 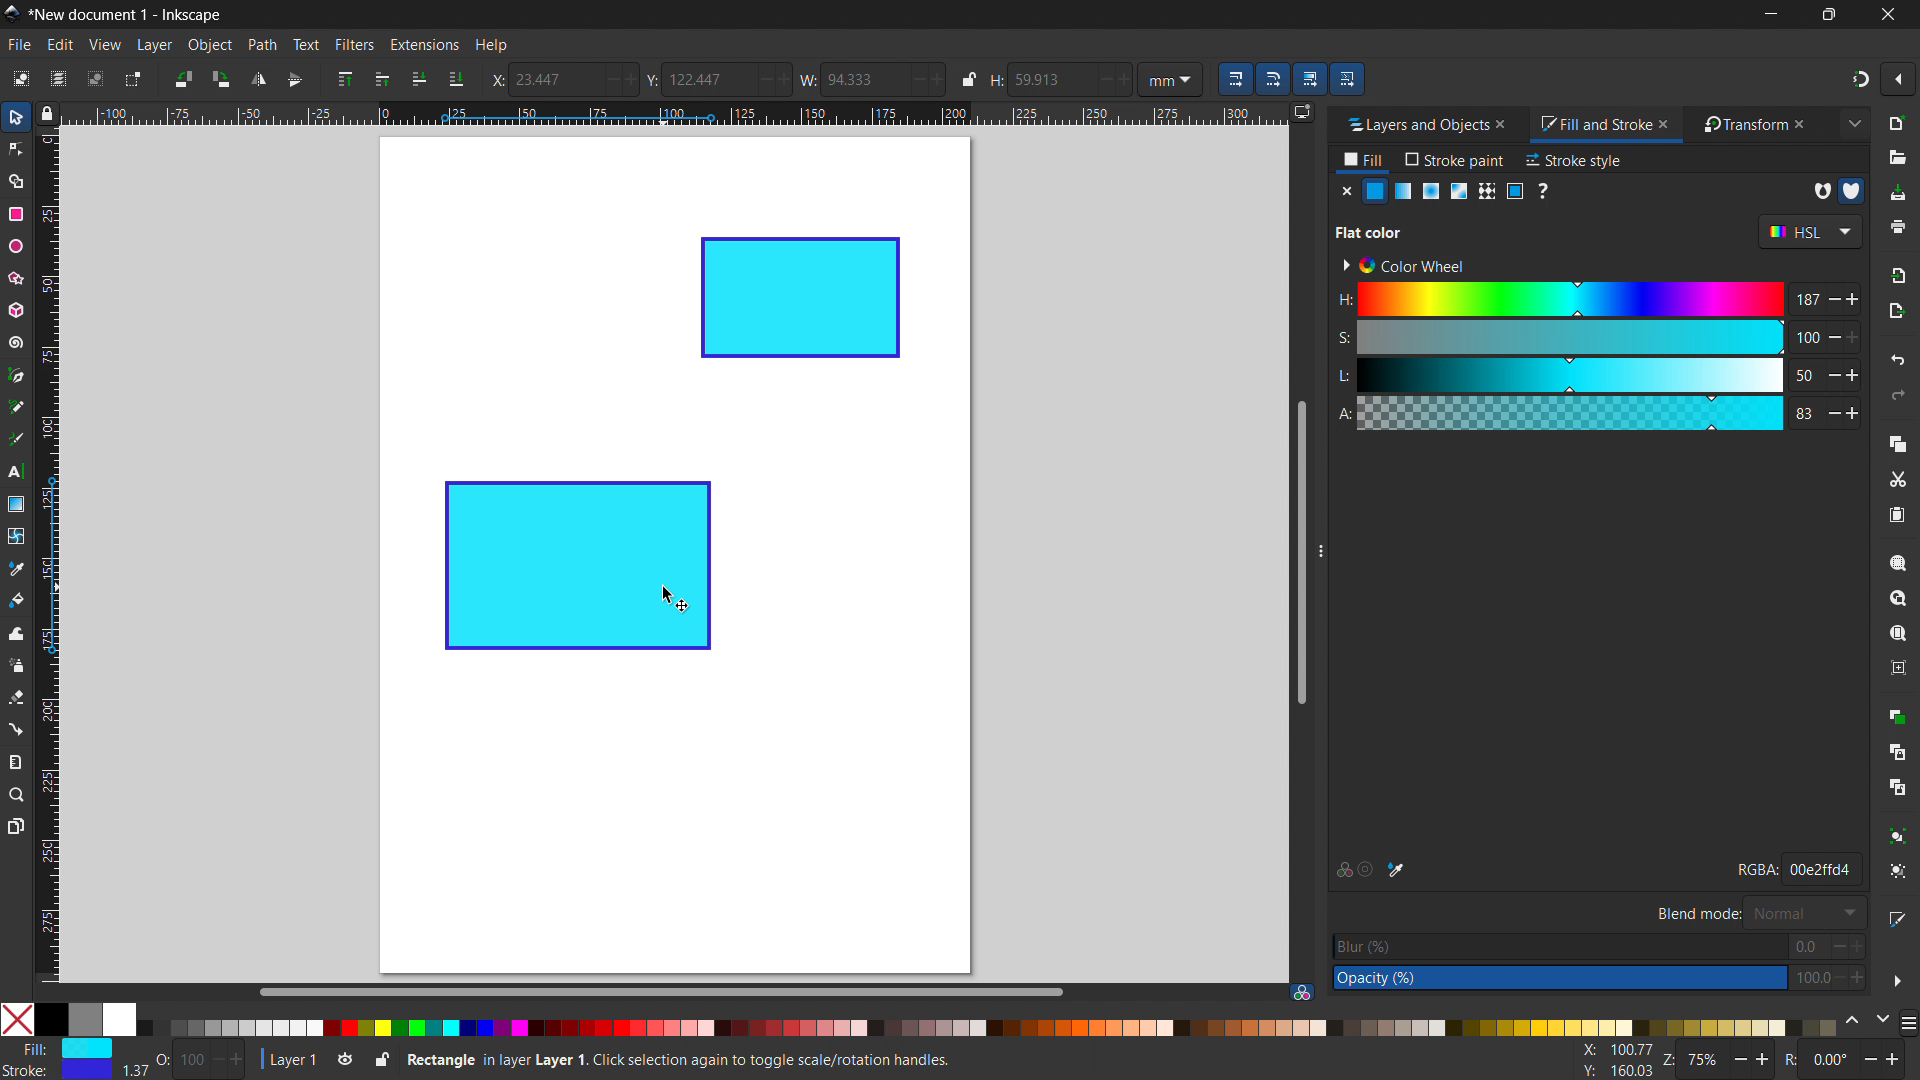 What do you see at coordinates (15, 728) in the screenshot?
I see `connector tool` at bounding box center [15, 728].